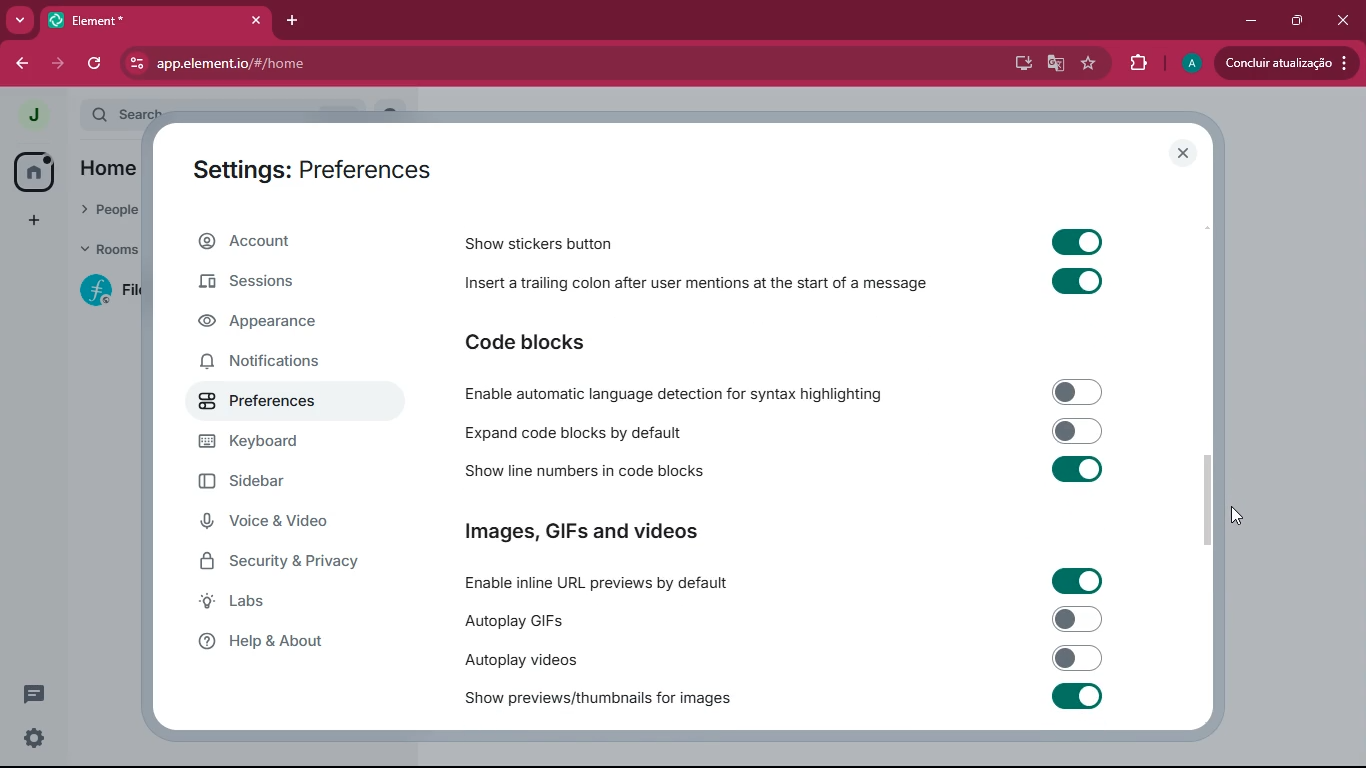 The width and height of the screenshot is (1366, 768). Describe the element at coordinates (288, 606) in the screenshot. I see `labs` at that location.